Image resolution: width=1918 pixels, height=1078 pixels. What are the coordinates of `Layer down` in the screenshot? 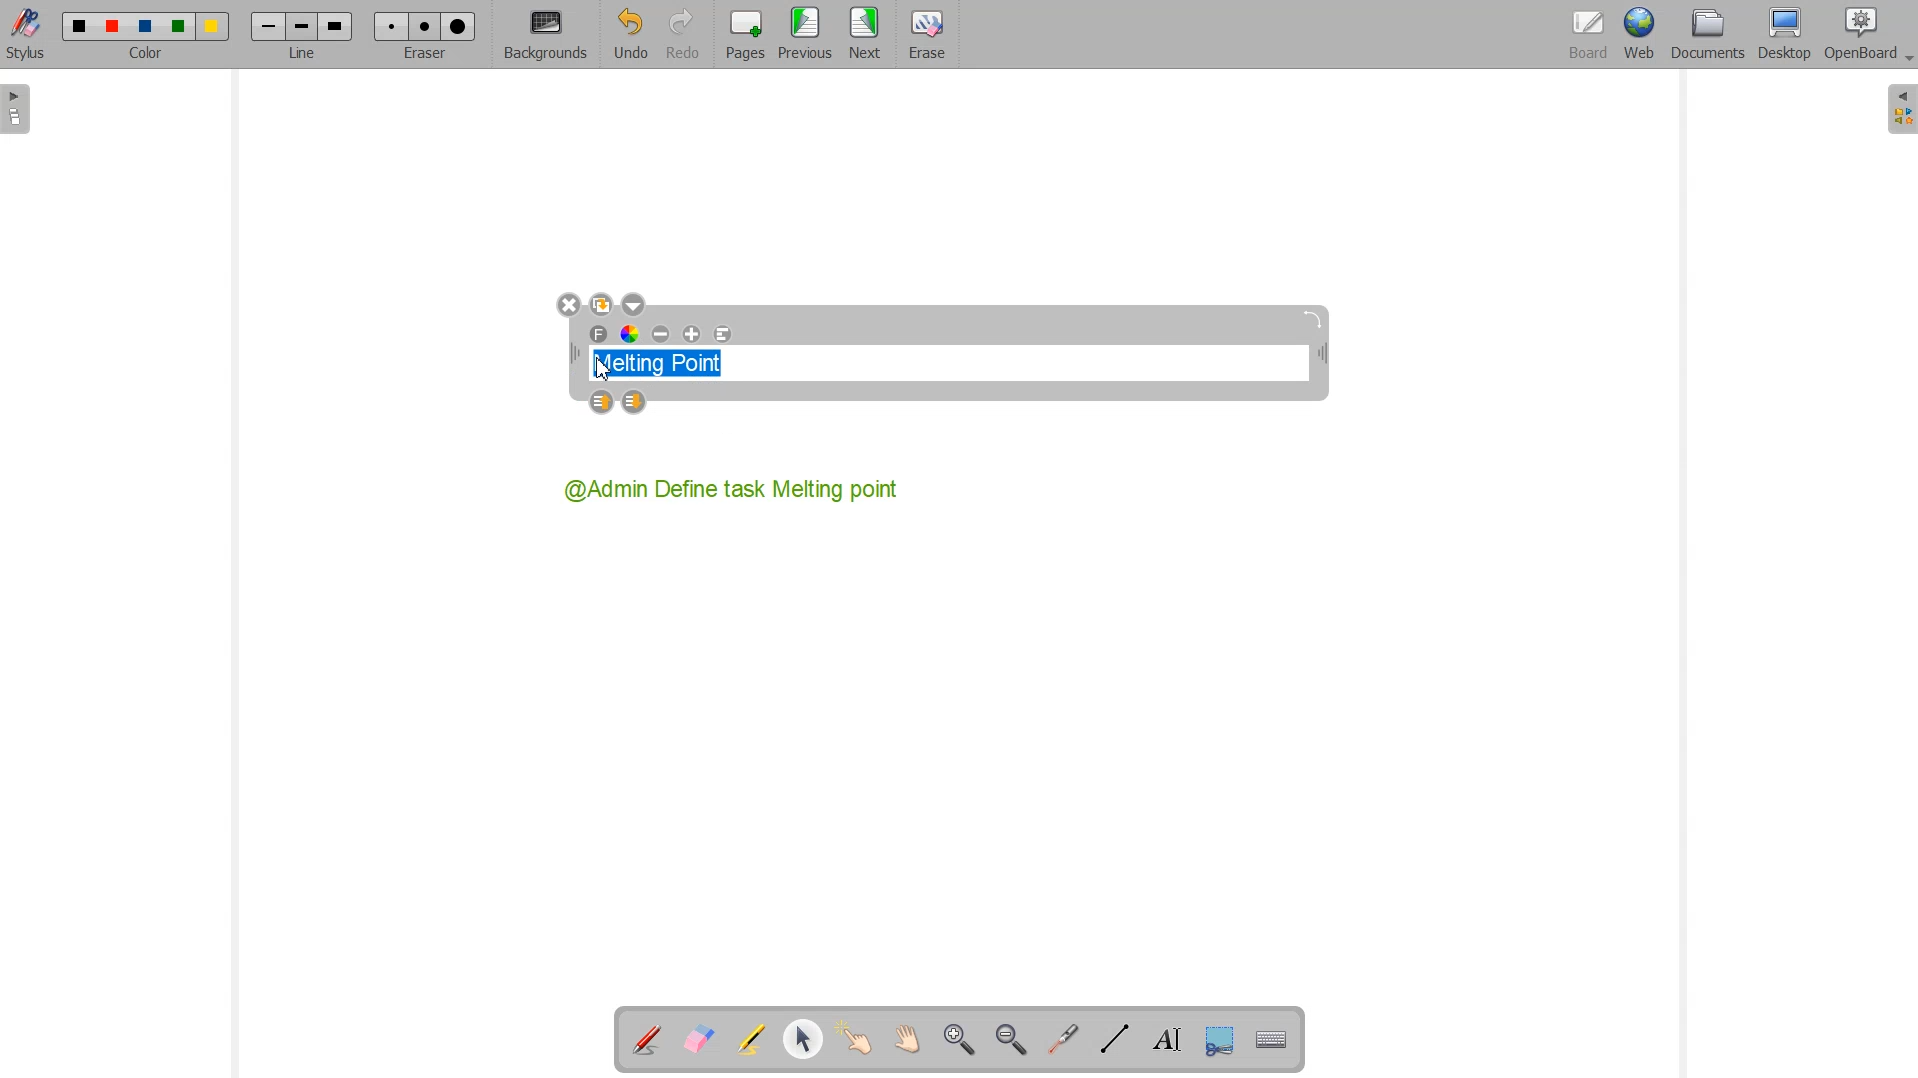 It's located at (635, 403).